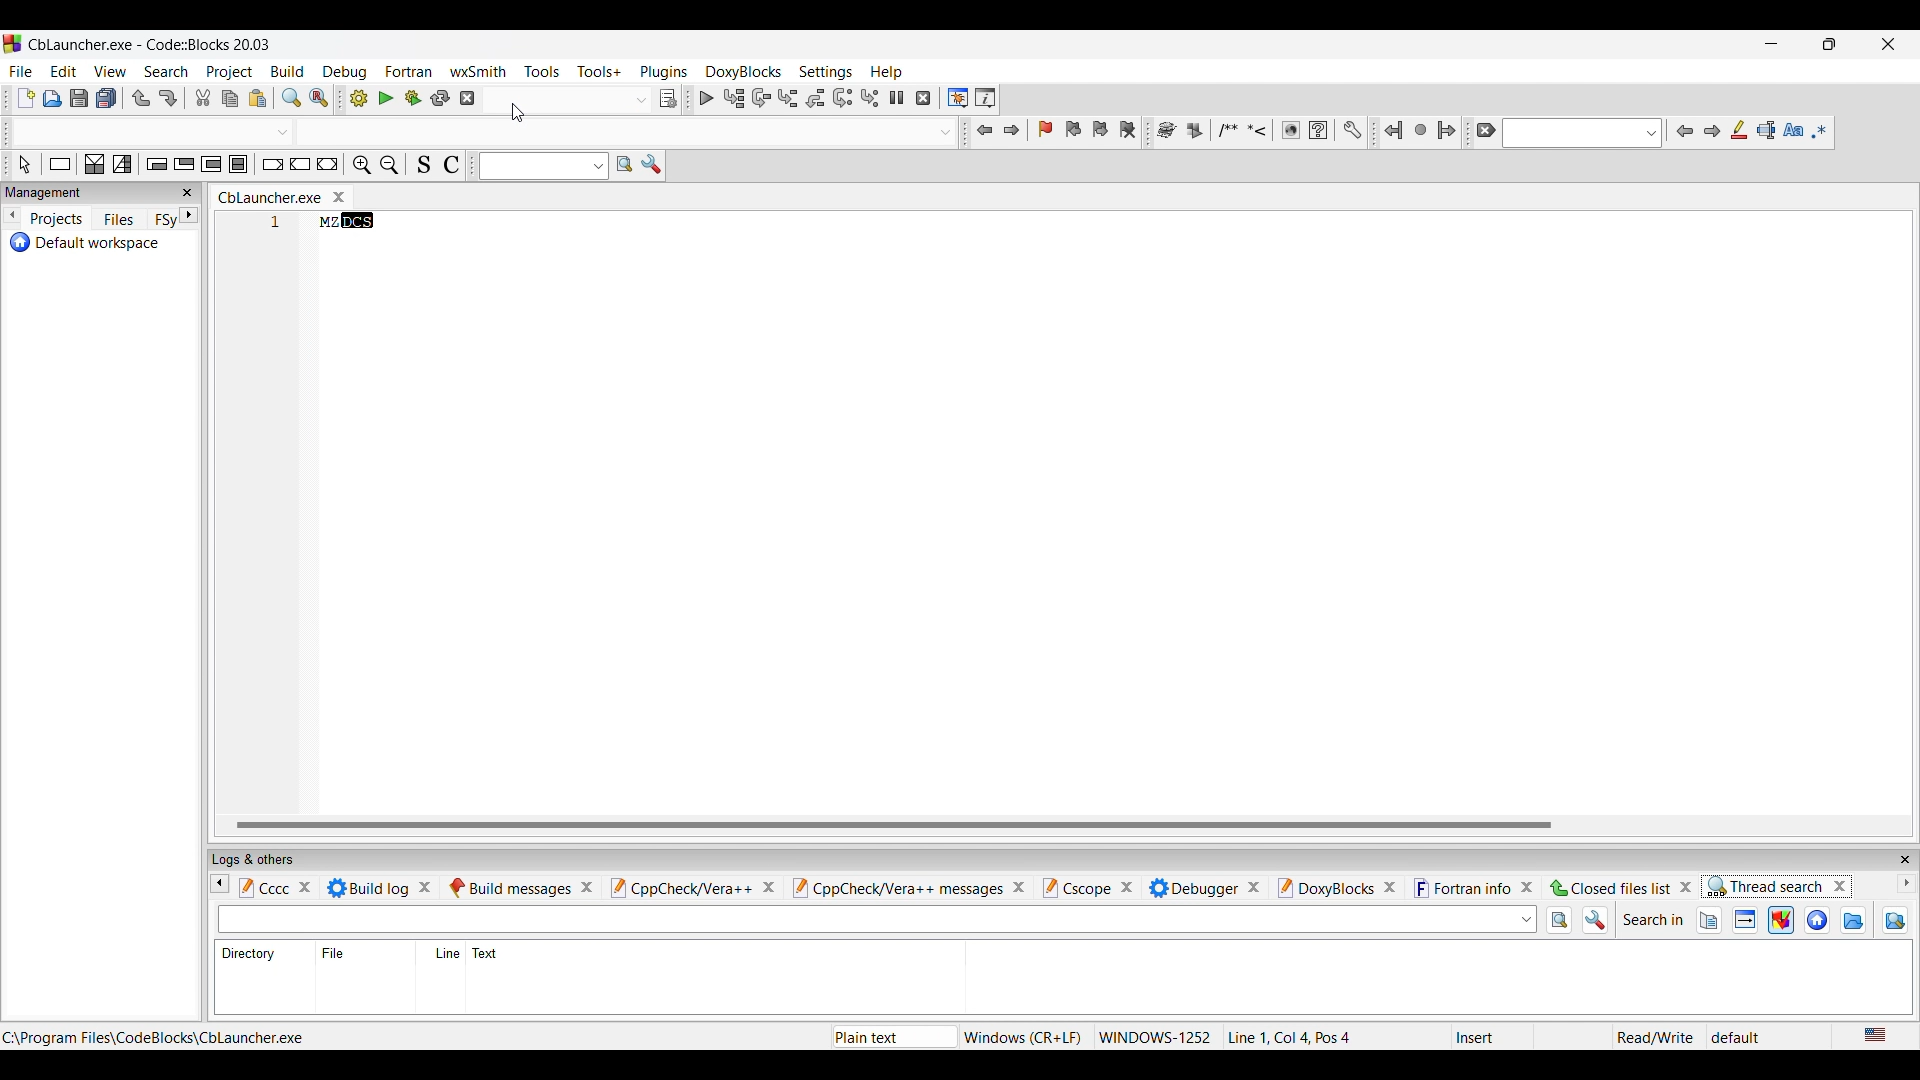  What do you see at coordinates (1905, 859) in the screenshot?
I see `Close panel` at bounding box center [1905, 859].